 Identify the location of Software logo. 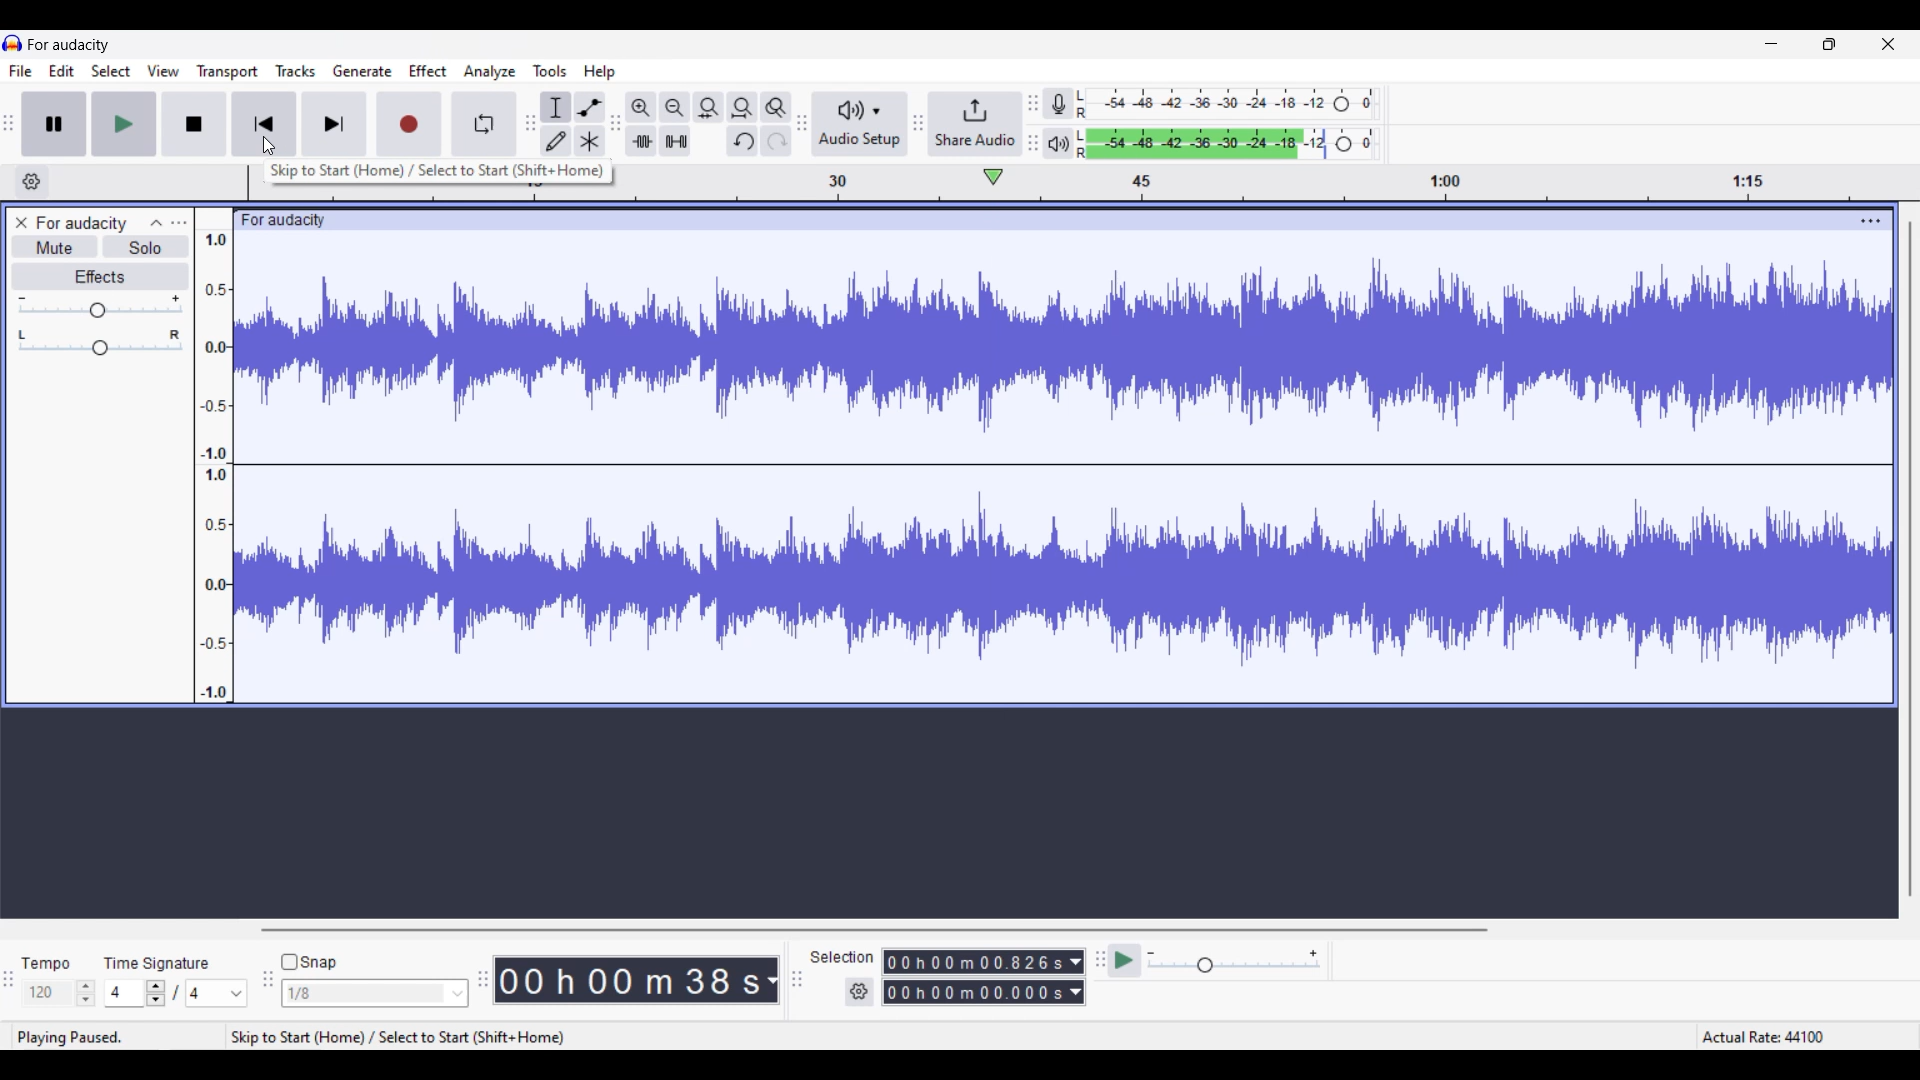
(13, 43).